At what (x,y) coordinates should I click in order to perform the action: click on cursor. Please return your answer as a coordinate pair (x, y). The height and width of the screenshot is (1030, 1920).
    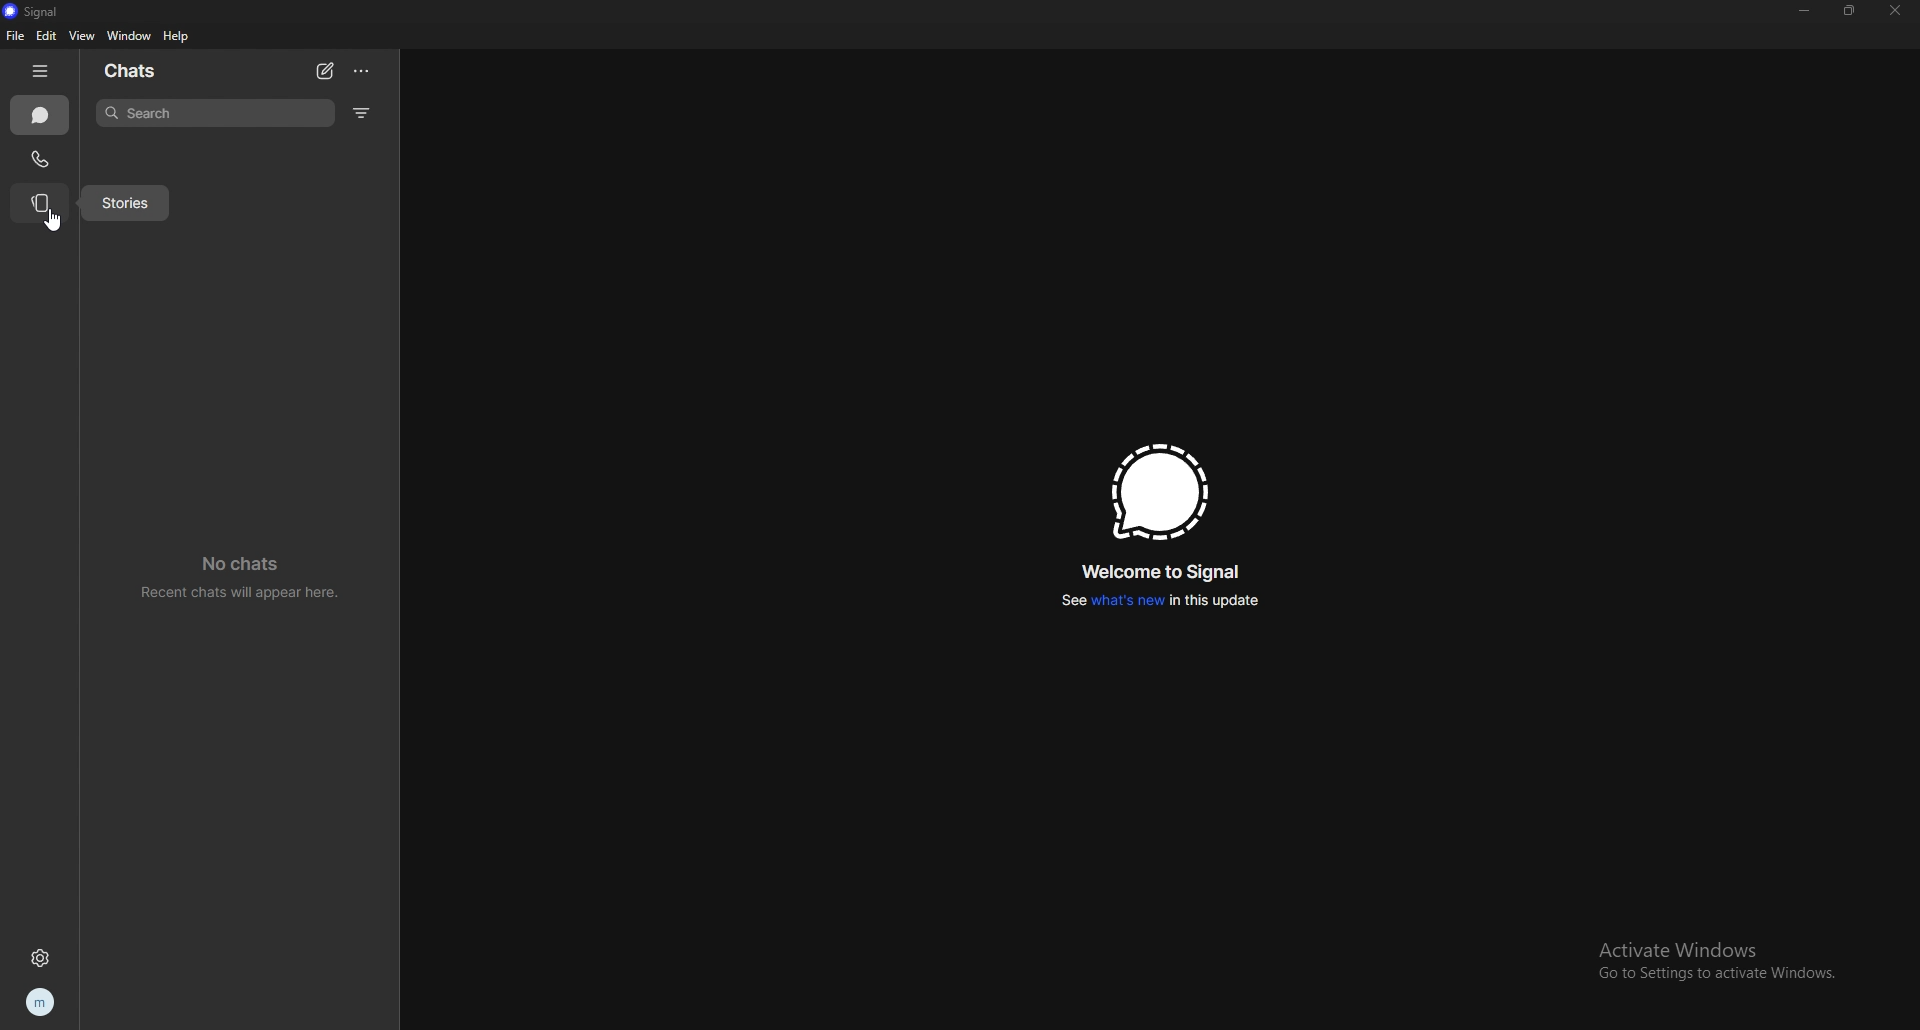
    Looking at the image, I should click on (51, 224).